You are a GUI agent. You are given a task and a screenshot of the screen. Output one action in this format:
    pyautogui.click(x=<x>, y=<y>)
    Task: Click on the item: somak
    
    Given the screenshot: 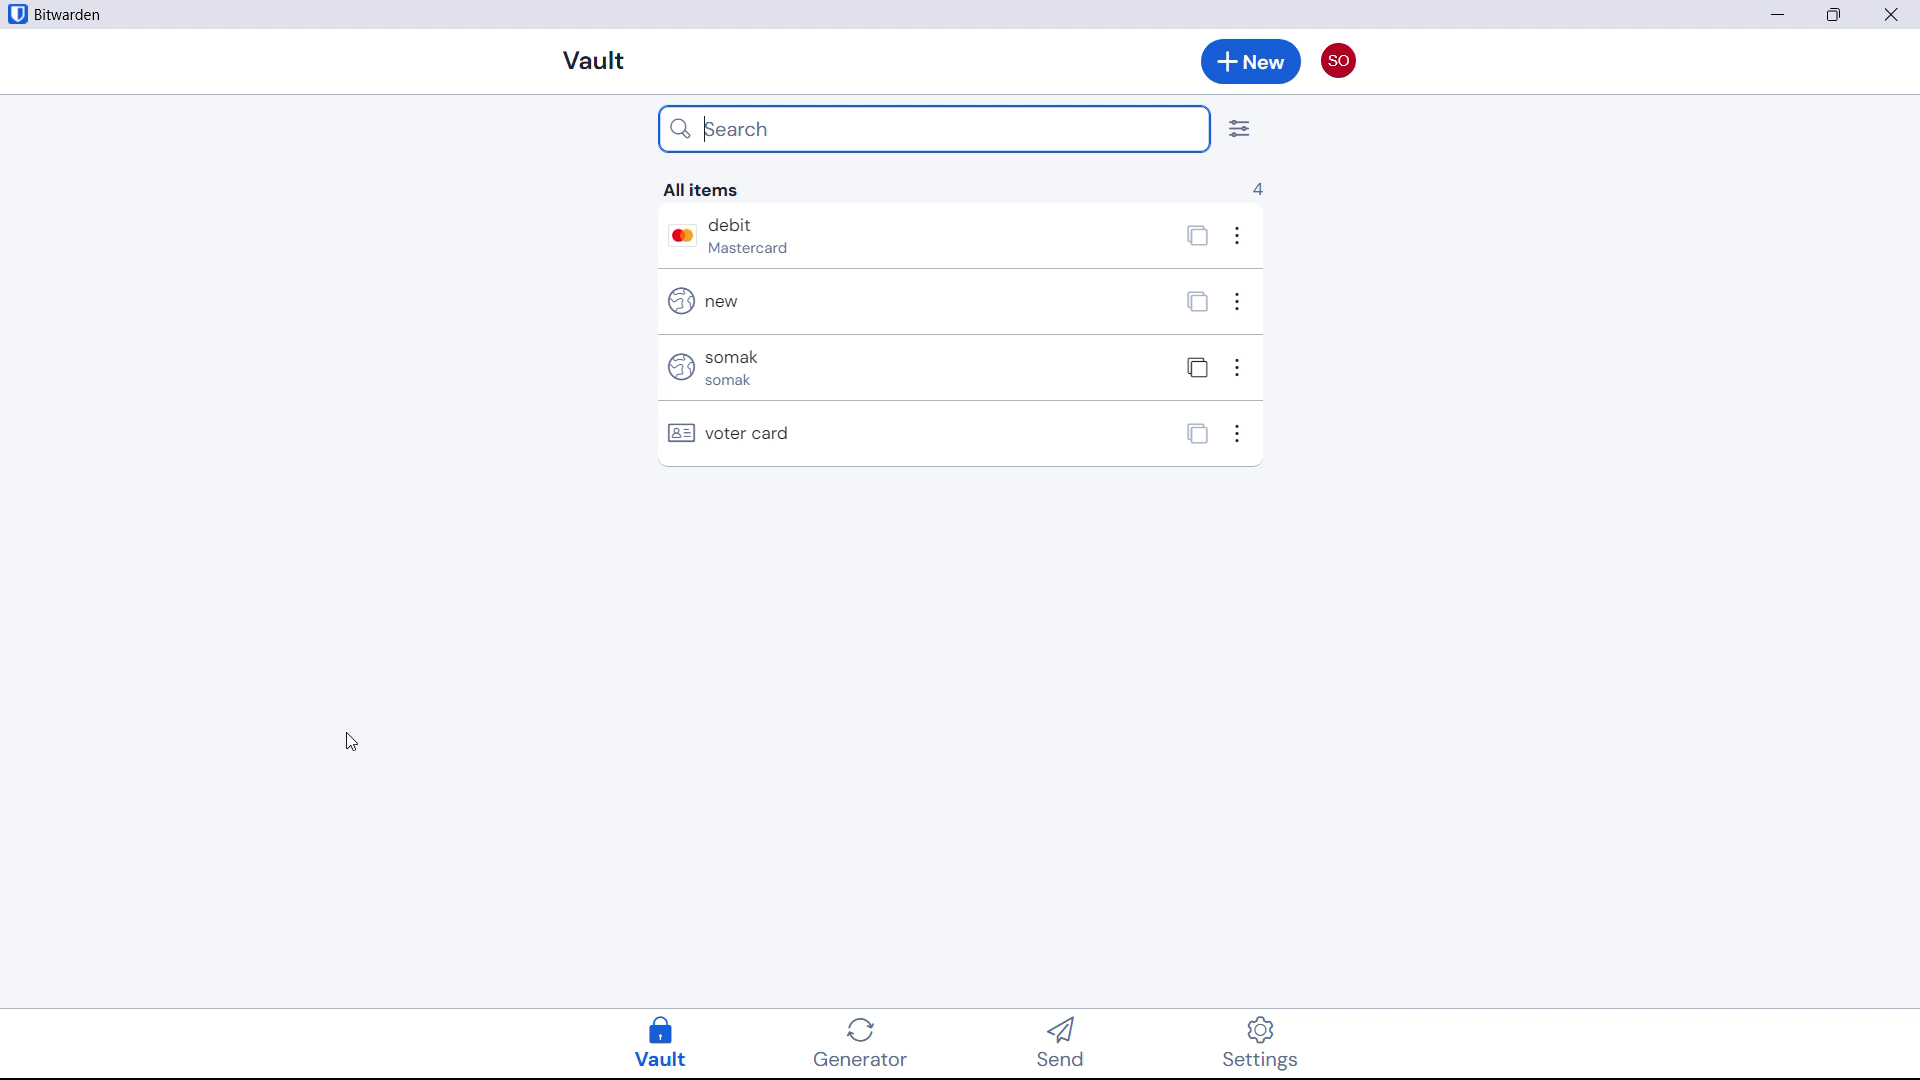 What is the action you would take?
    pyautogui.click(x=925, y=365)
    